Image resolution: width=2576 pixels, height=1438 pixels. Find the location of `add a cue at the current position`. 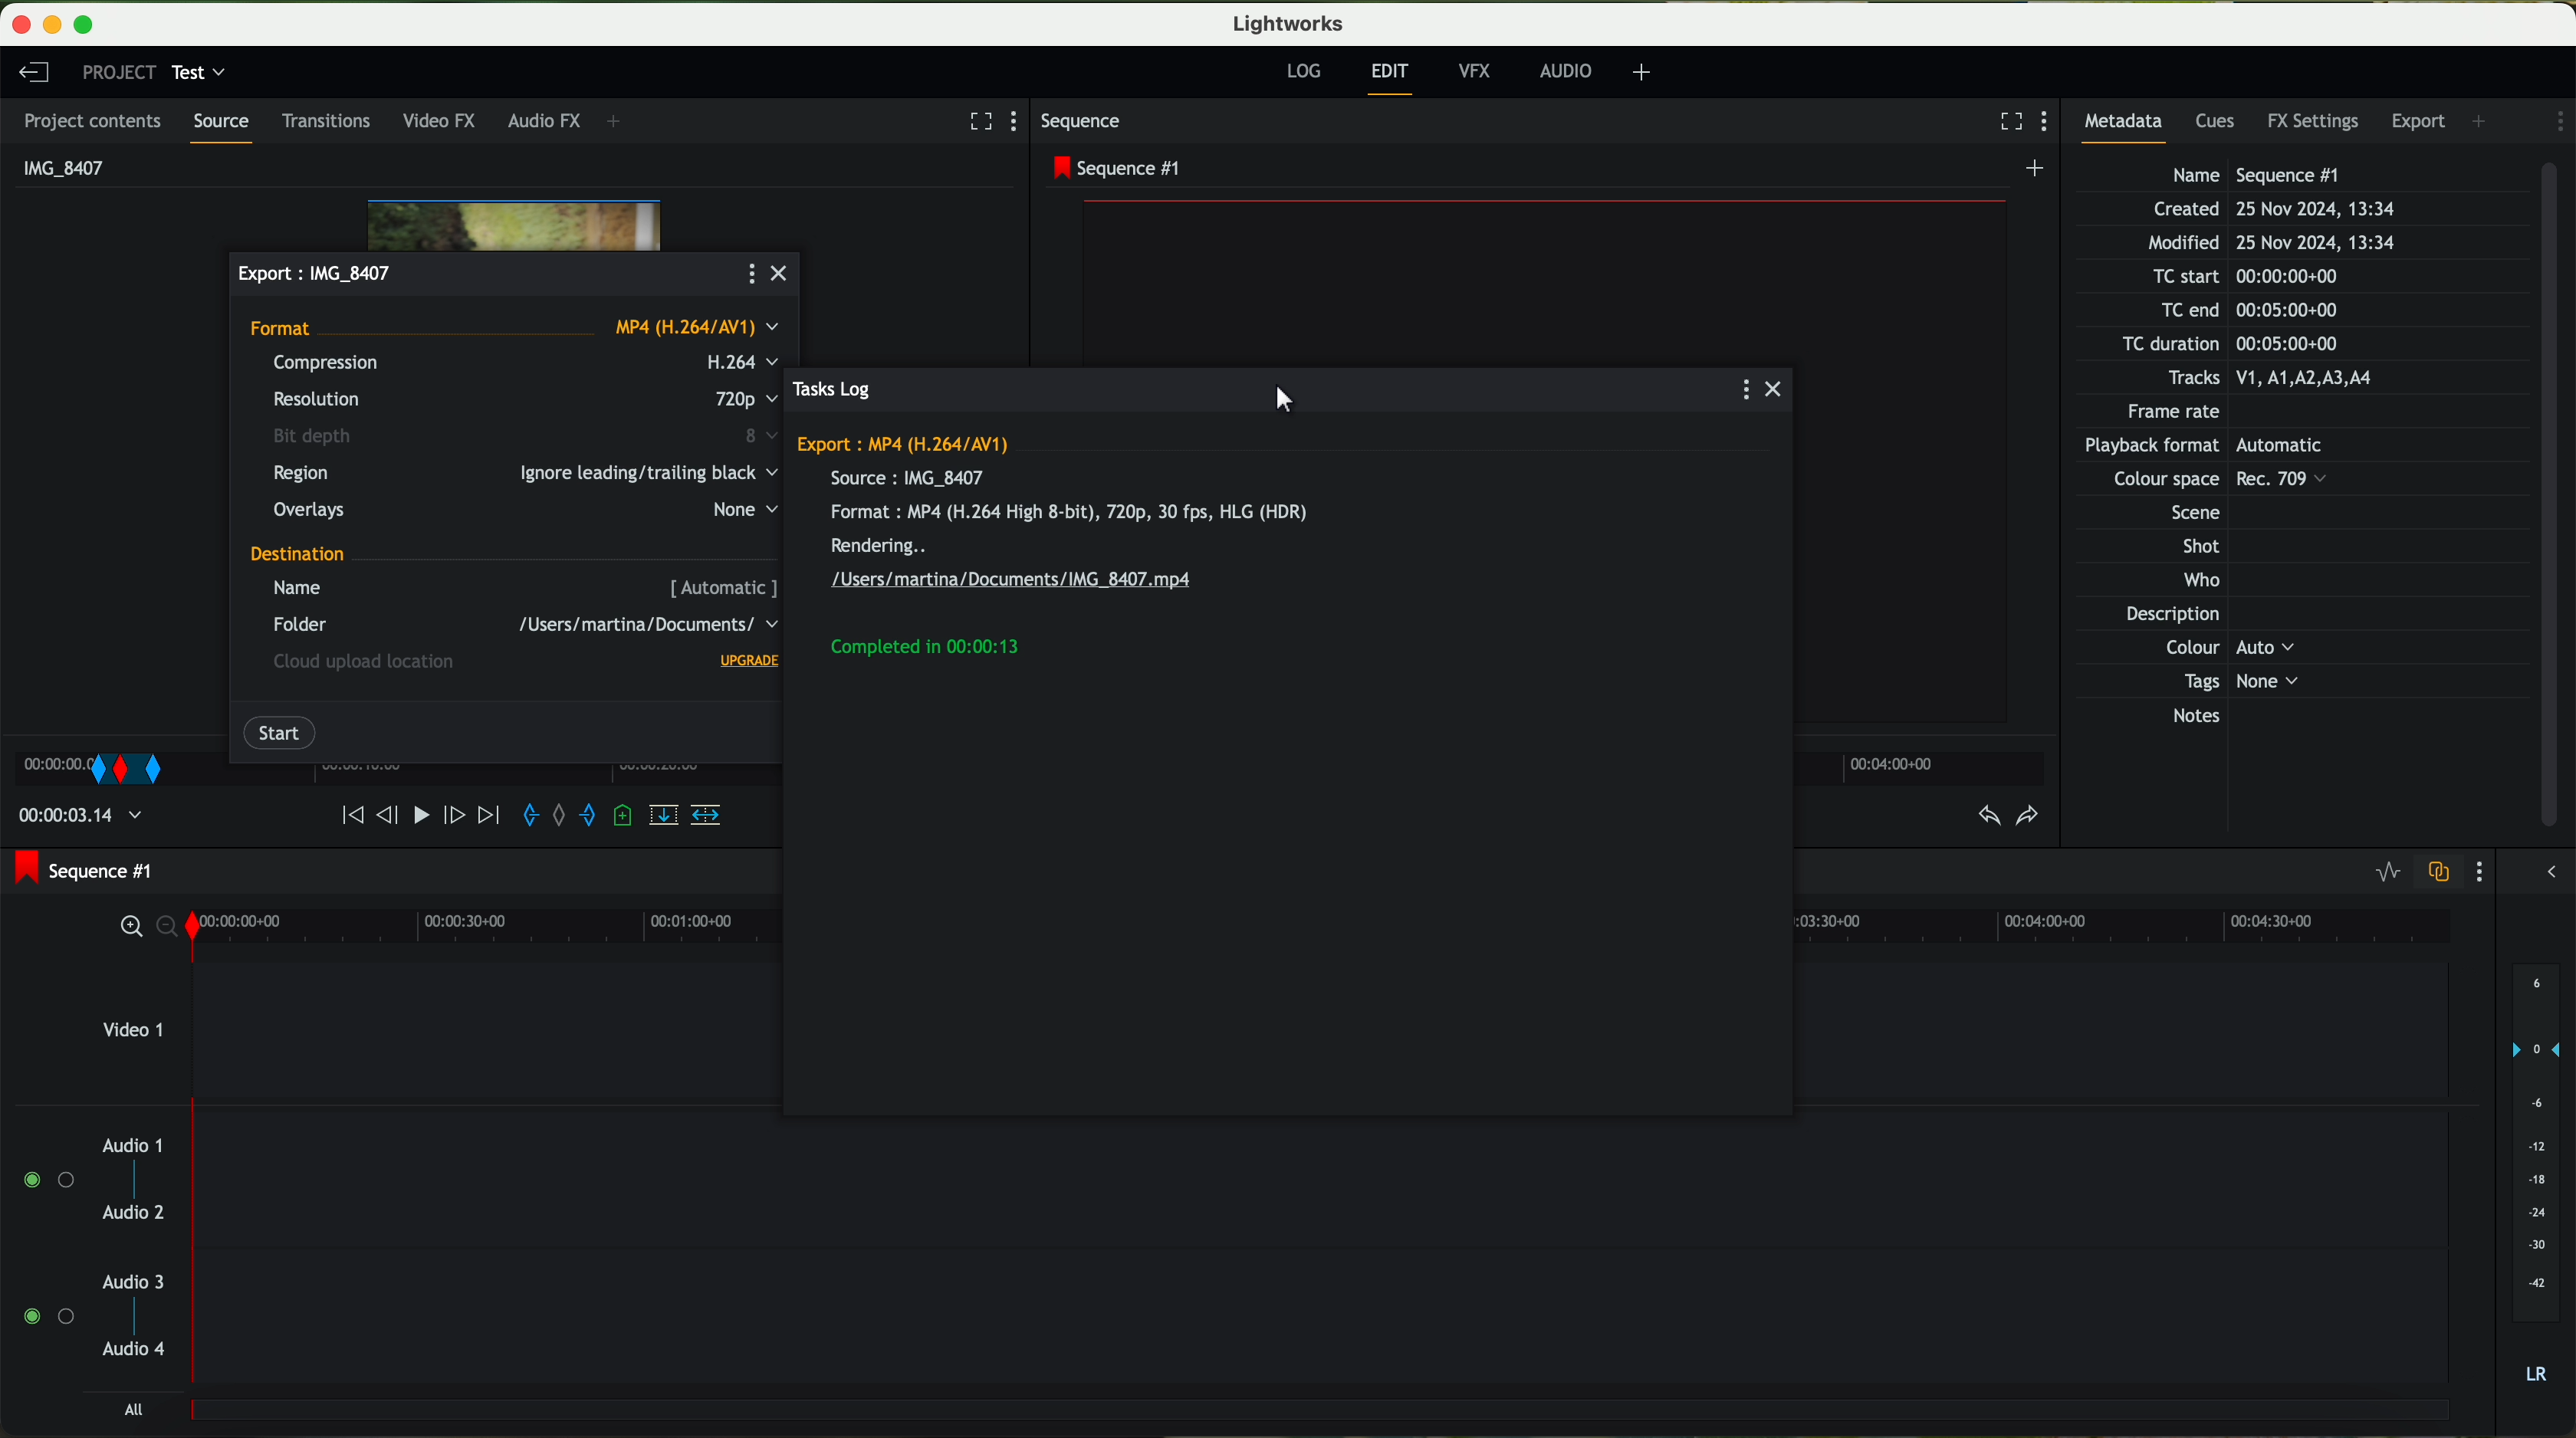

add a cue at the current position is located at coordinates (625, 818).